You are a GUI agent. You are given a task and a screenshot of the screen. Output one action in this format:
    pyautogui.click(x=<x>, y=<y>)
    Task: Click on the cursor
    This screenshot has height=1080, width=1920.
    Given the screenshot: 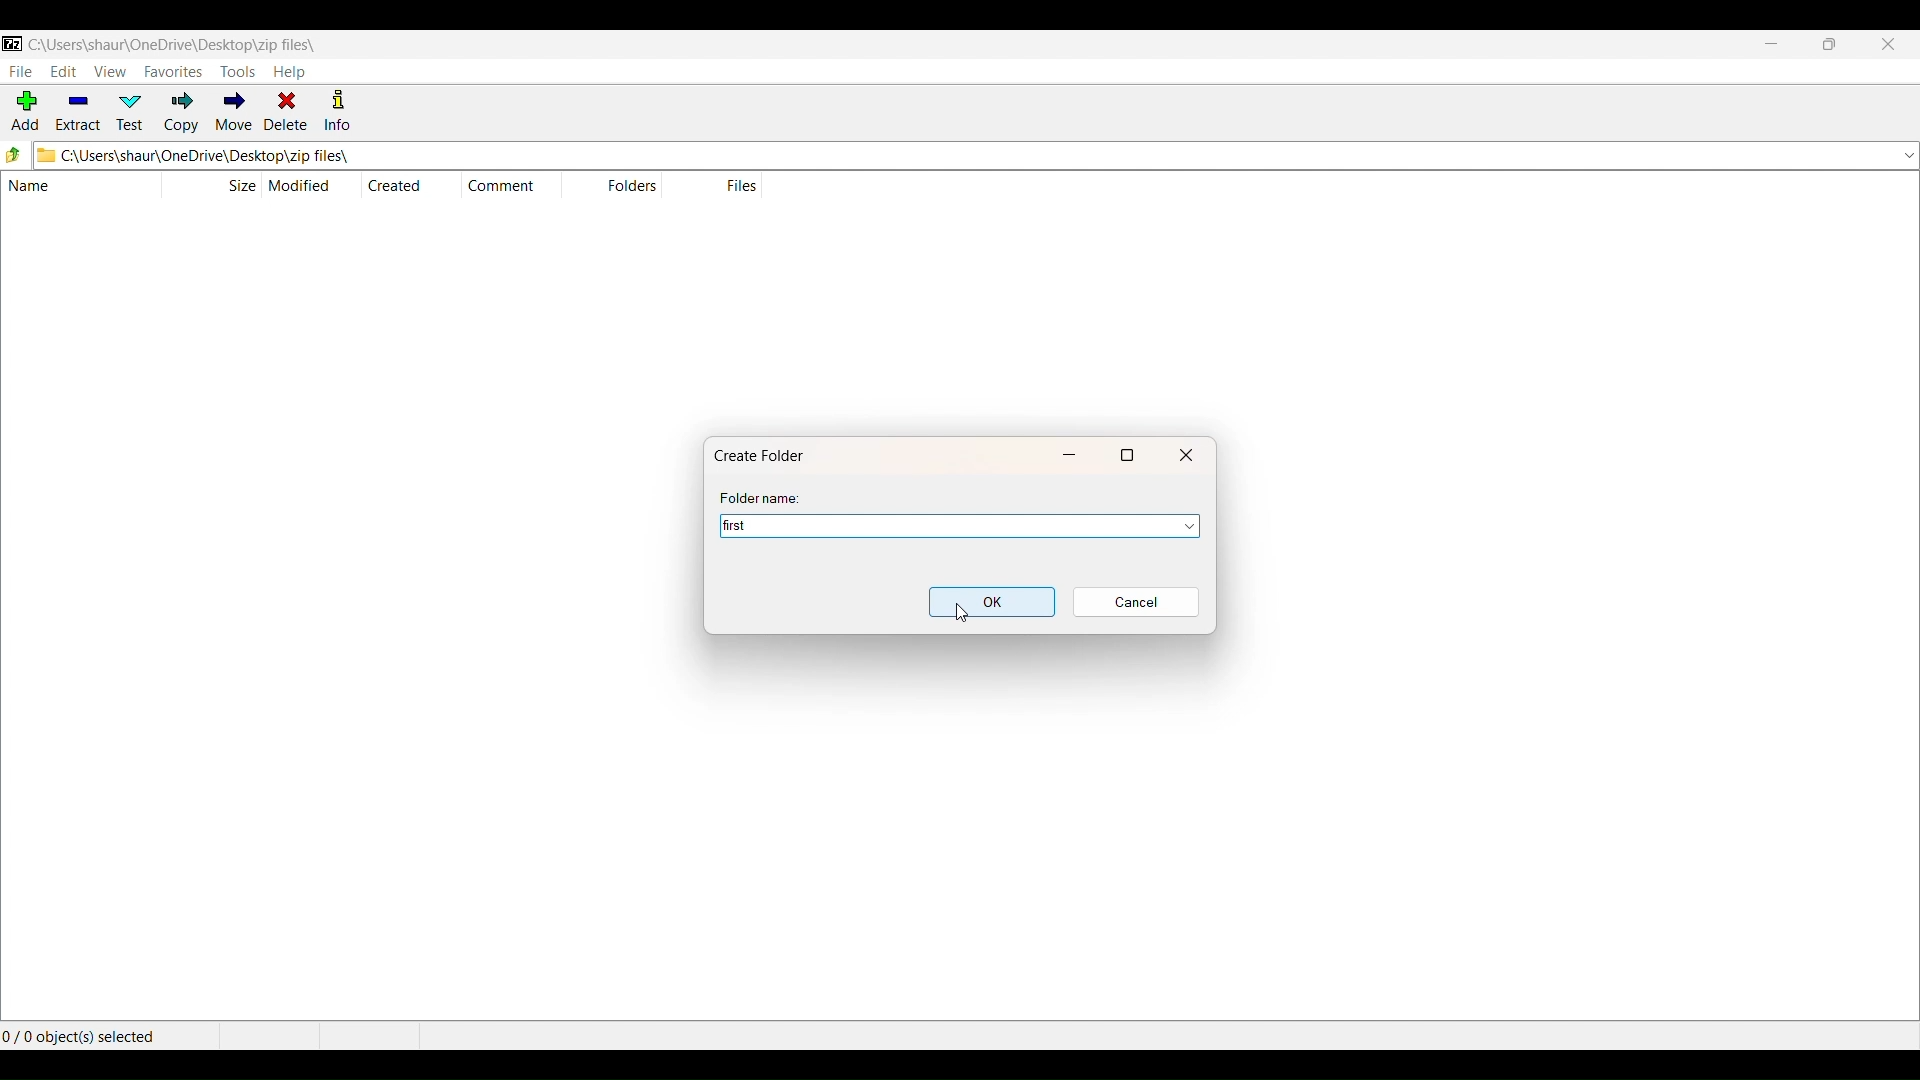 What is the action you would take?
    pyautogui.click(x=961, y=613)
    